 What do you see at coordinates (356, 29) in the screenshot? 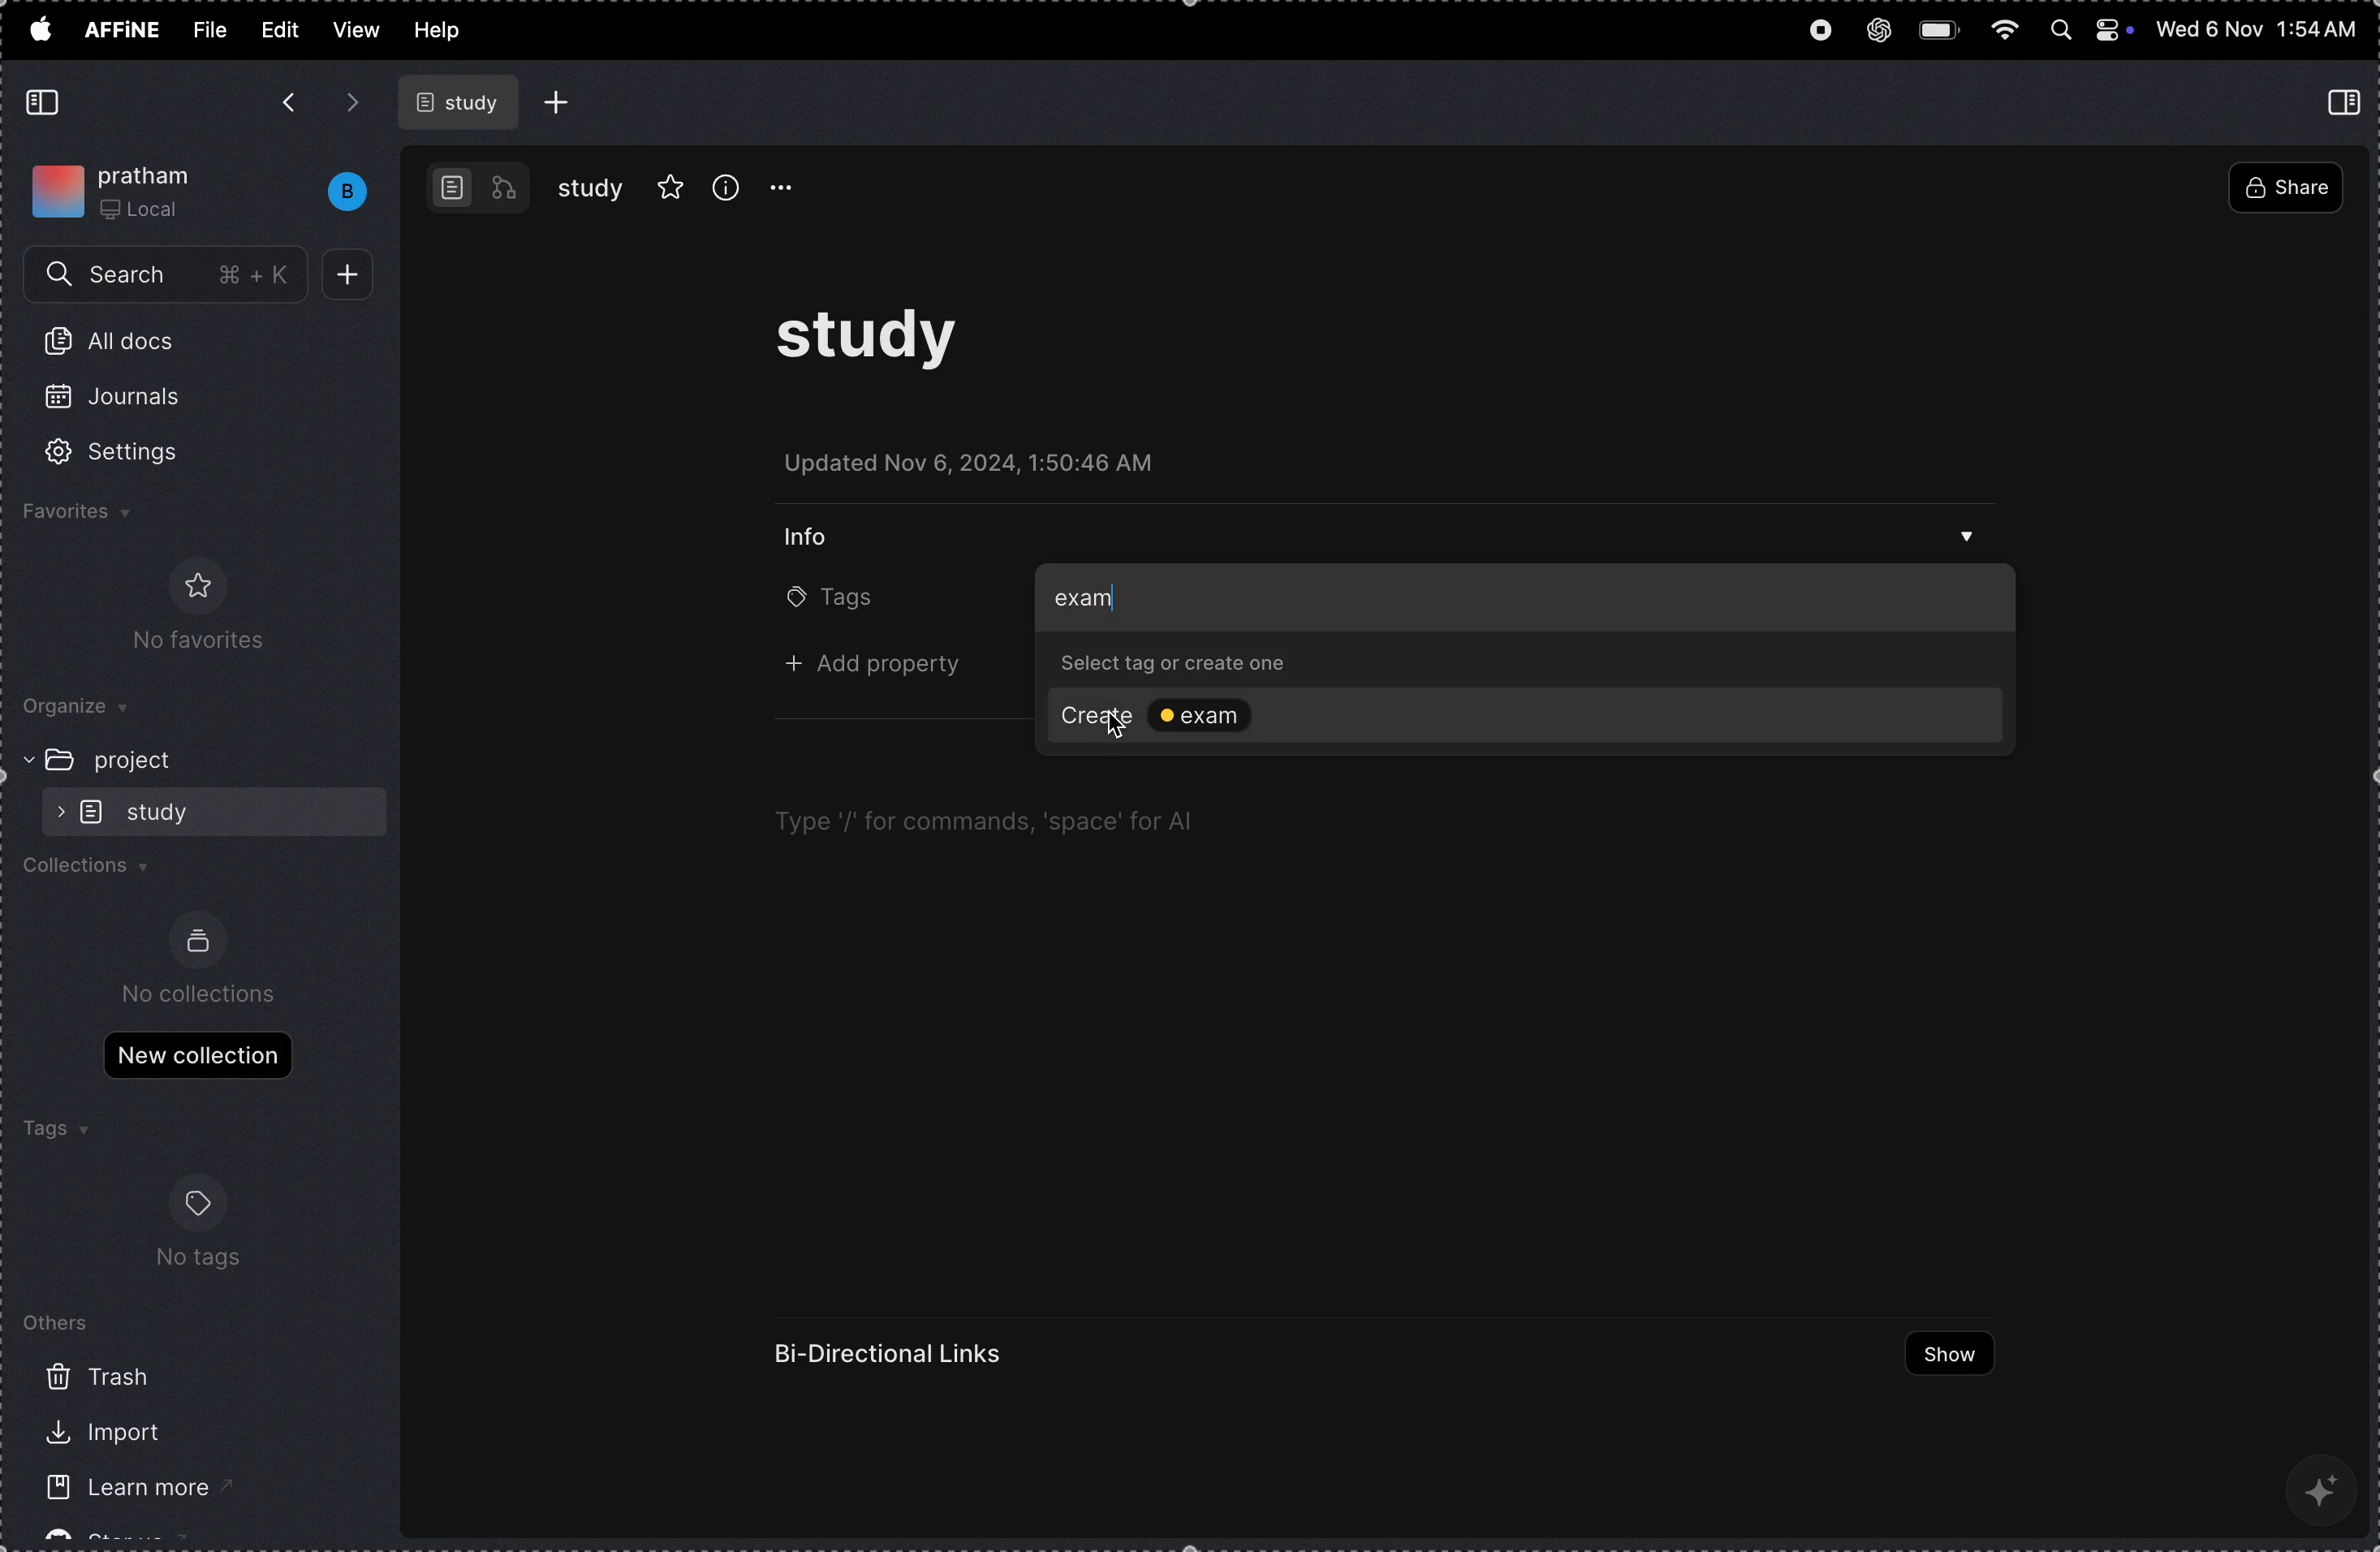
I see `view` at bounding box center [356, 29].